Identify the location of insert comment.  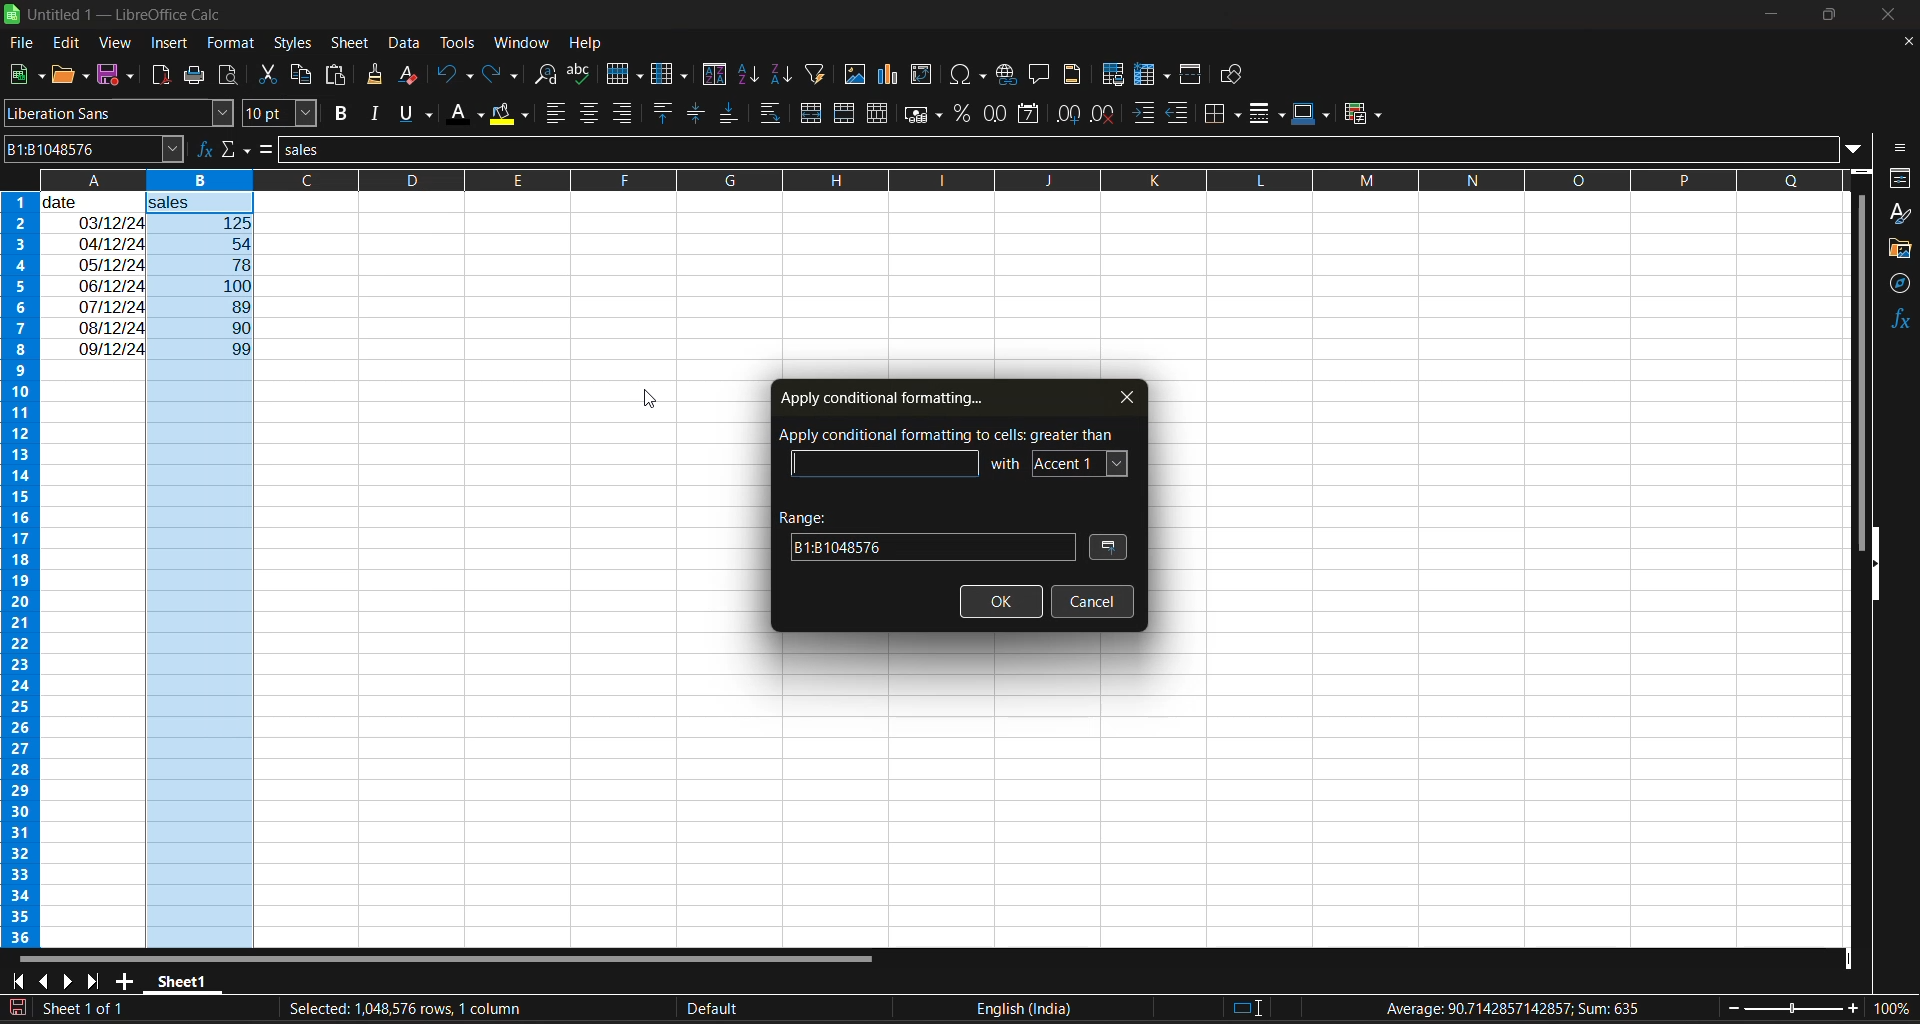
(1041, 75).